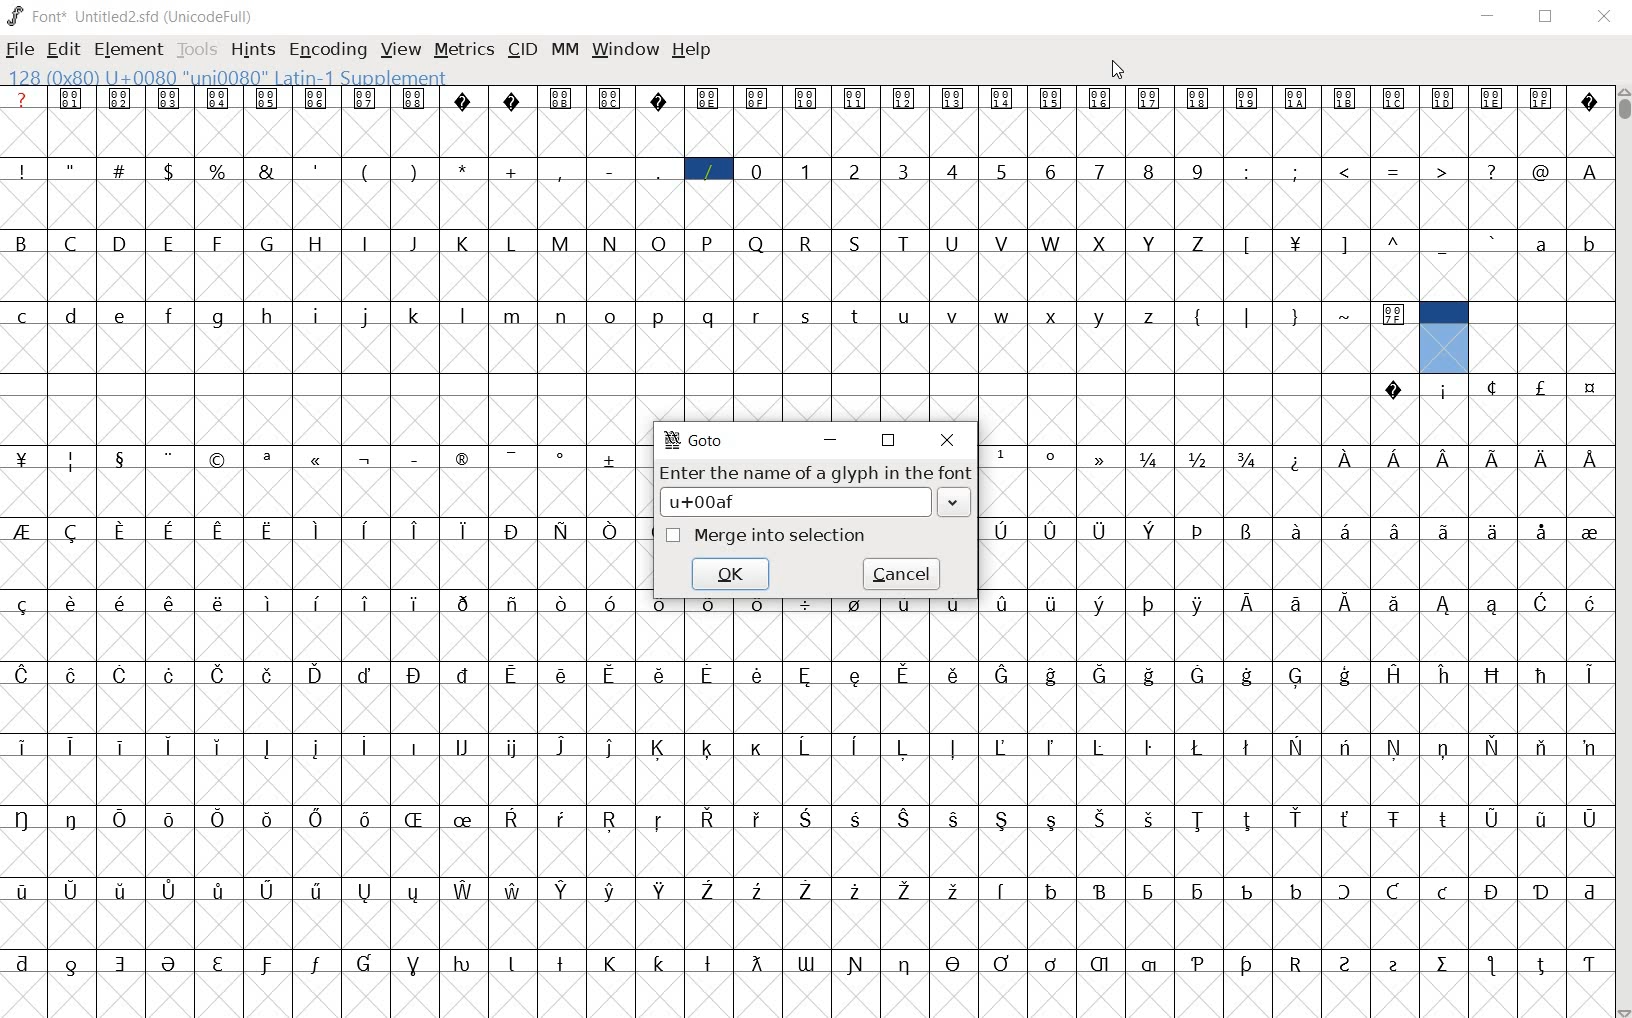 The image size is (1632, 1018). I want to click on B, so click(23, 241).